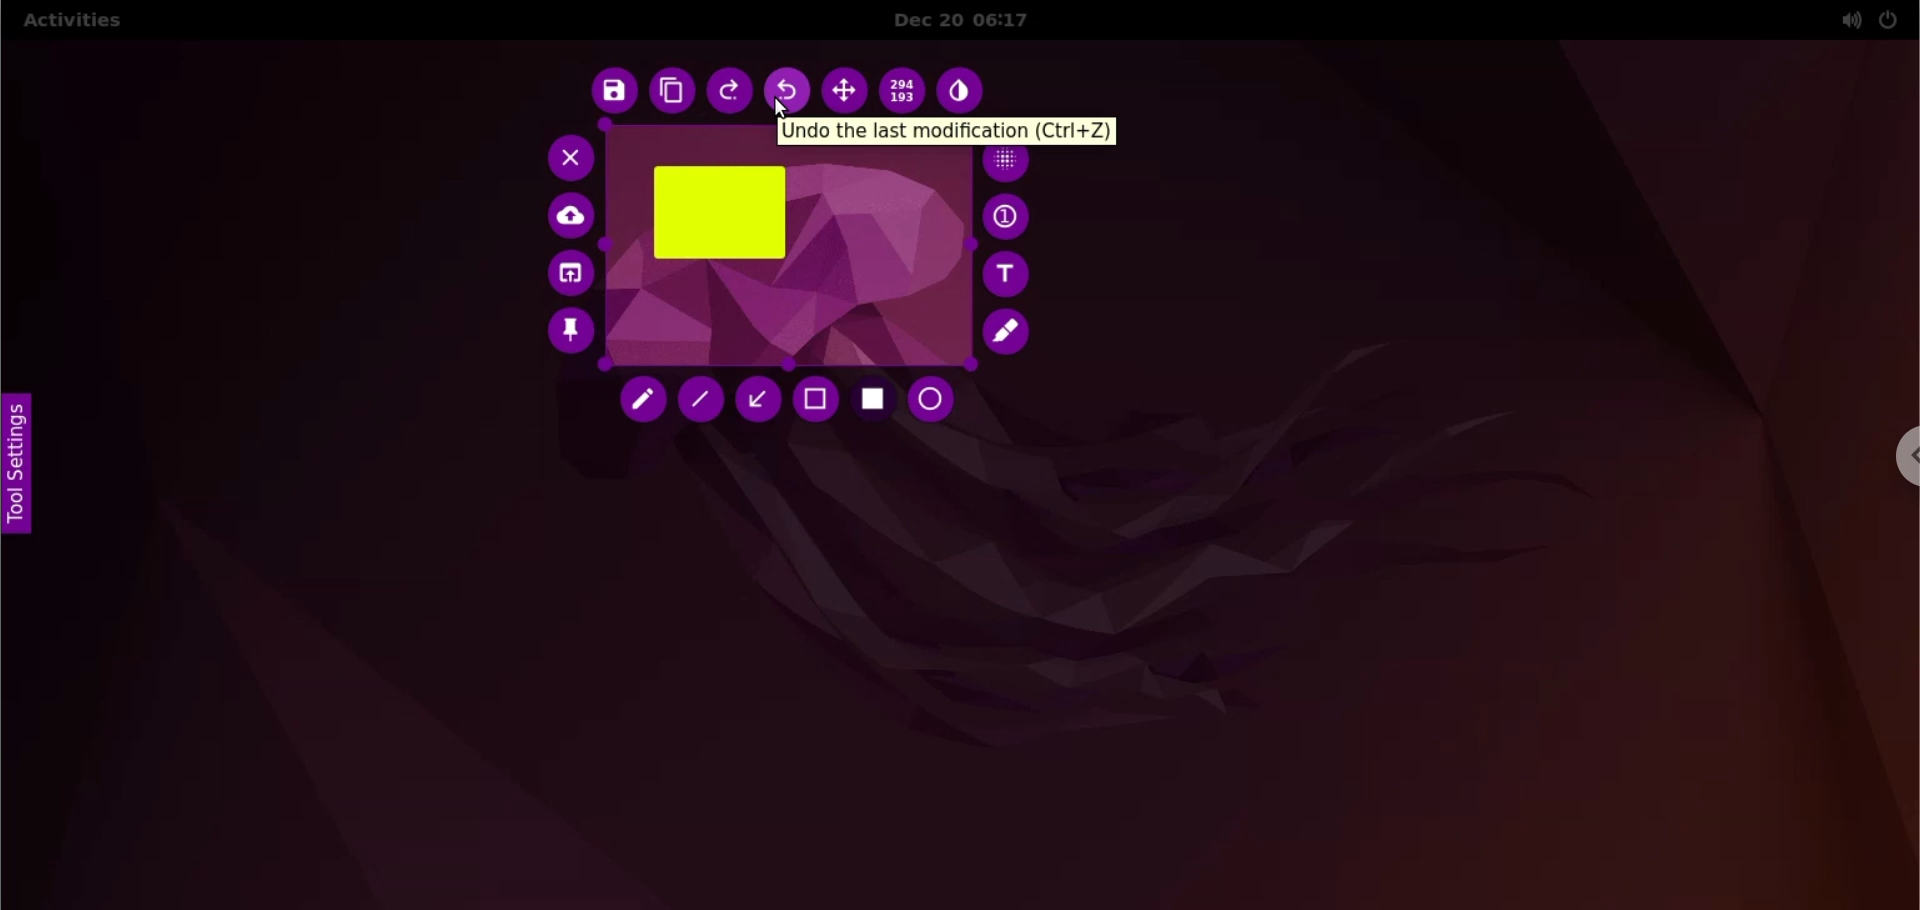 Image resolution: width=1920 pixels, height=910 pixels. I want to click on inverter tool, so click(964, 91).